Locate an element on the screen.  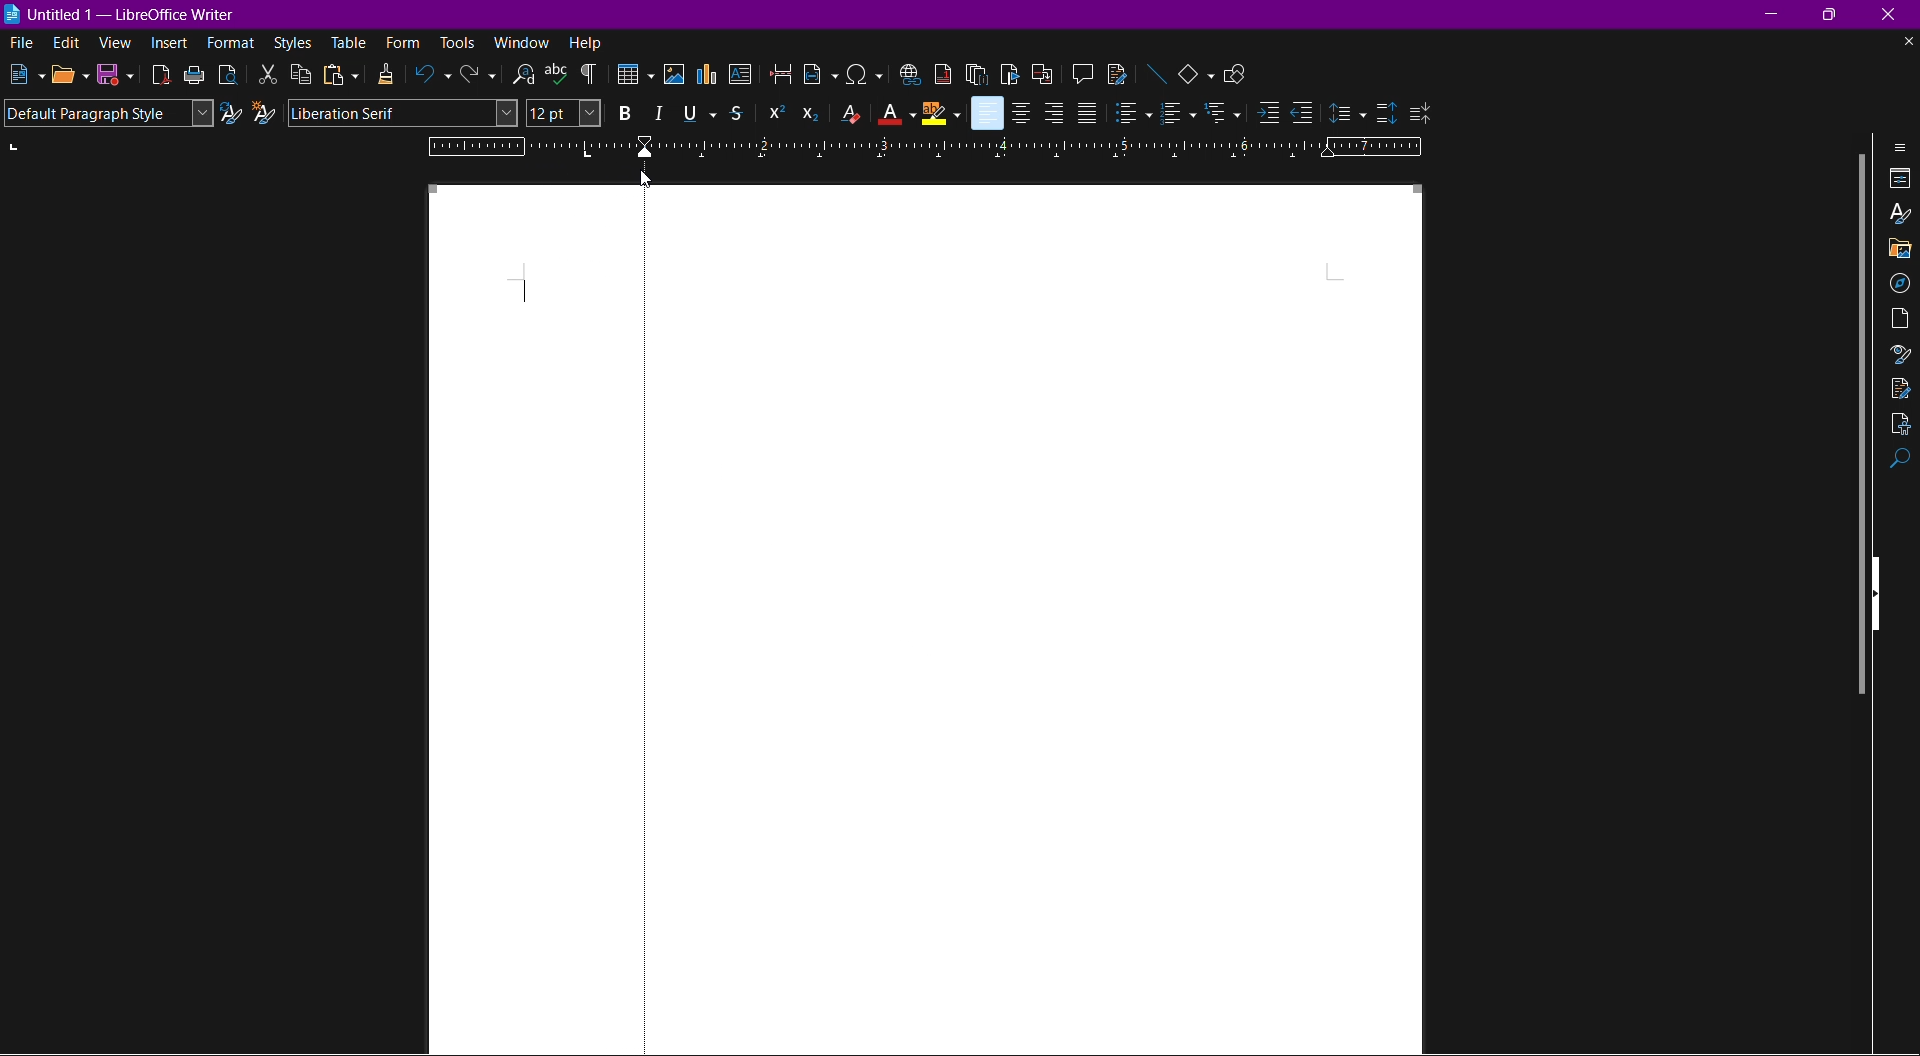
Paste is located at coordinates (339, 75).